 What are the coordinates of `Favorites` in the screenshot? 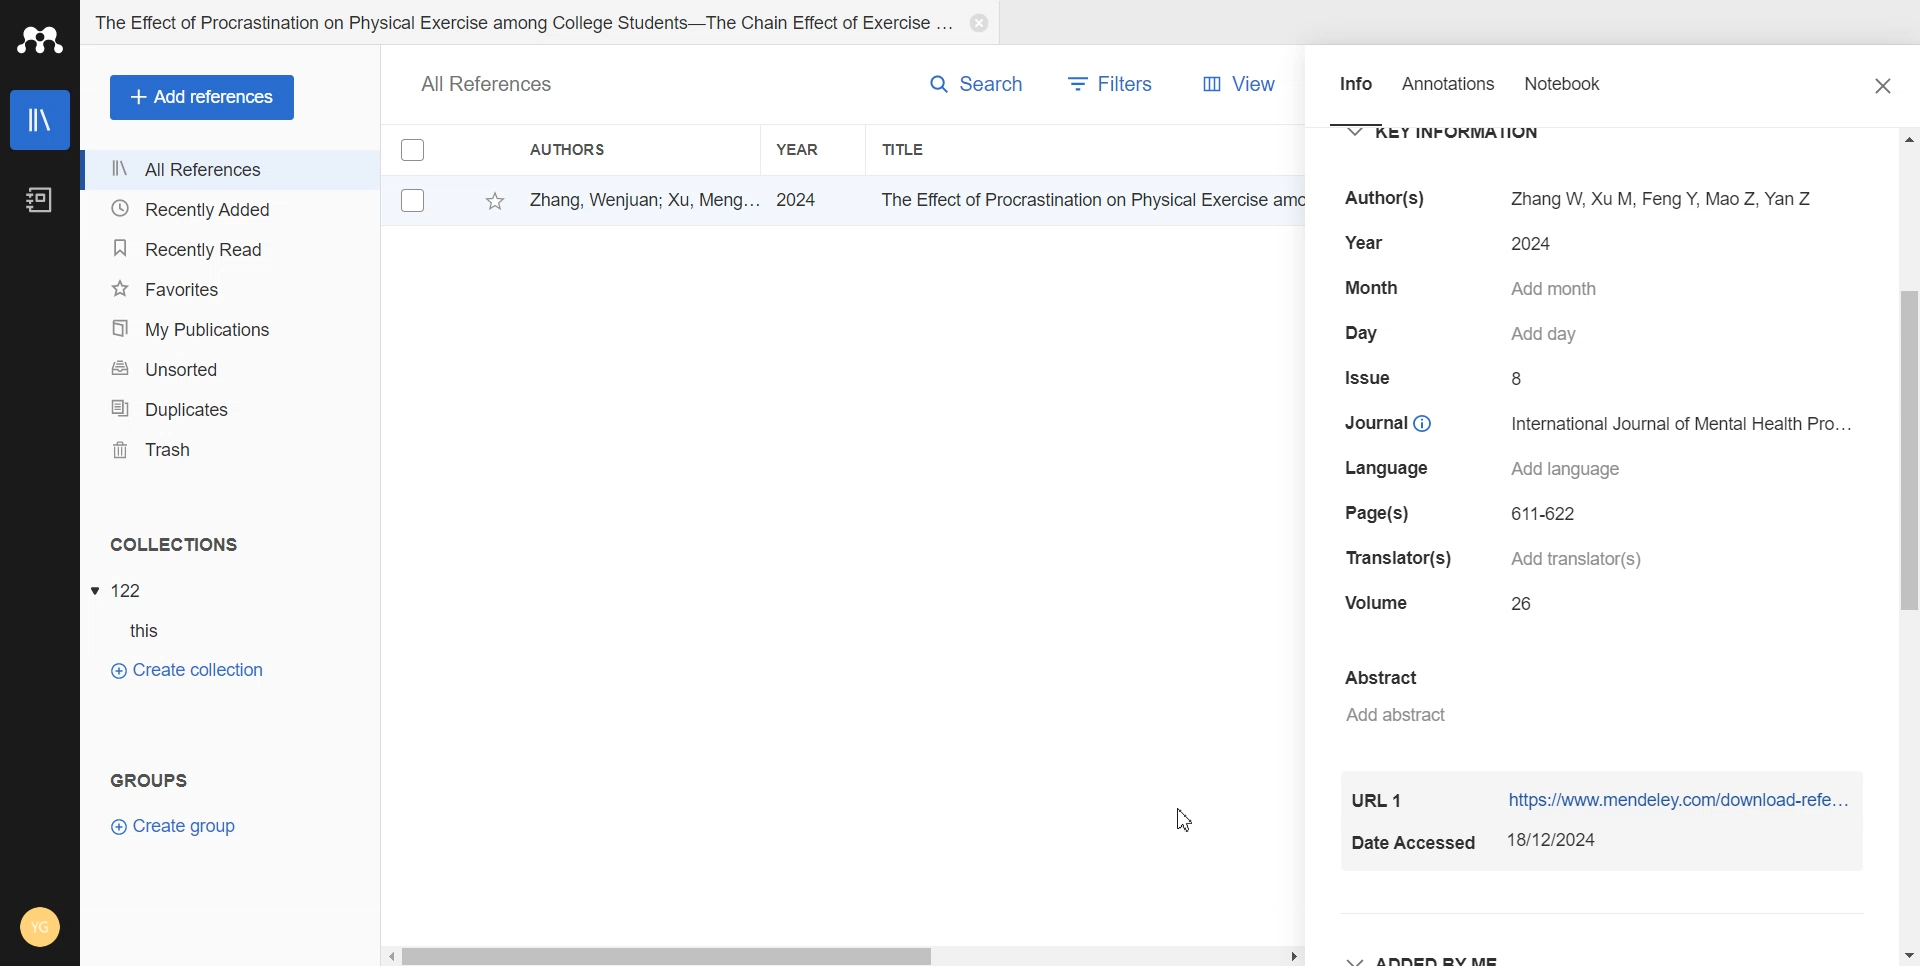 It's located at (230, 288).